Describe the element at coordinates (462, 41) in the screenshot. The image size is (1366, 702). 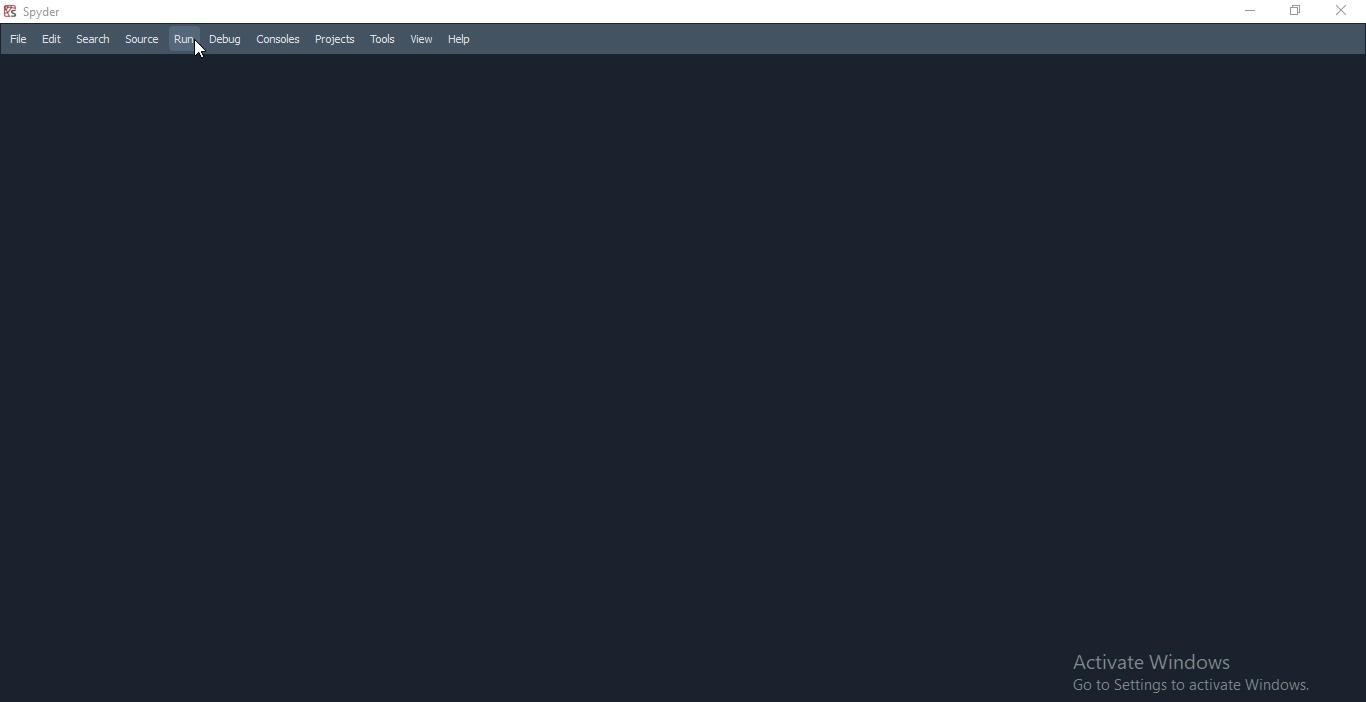
I see `Help` at that location.